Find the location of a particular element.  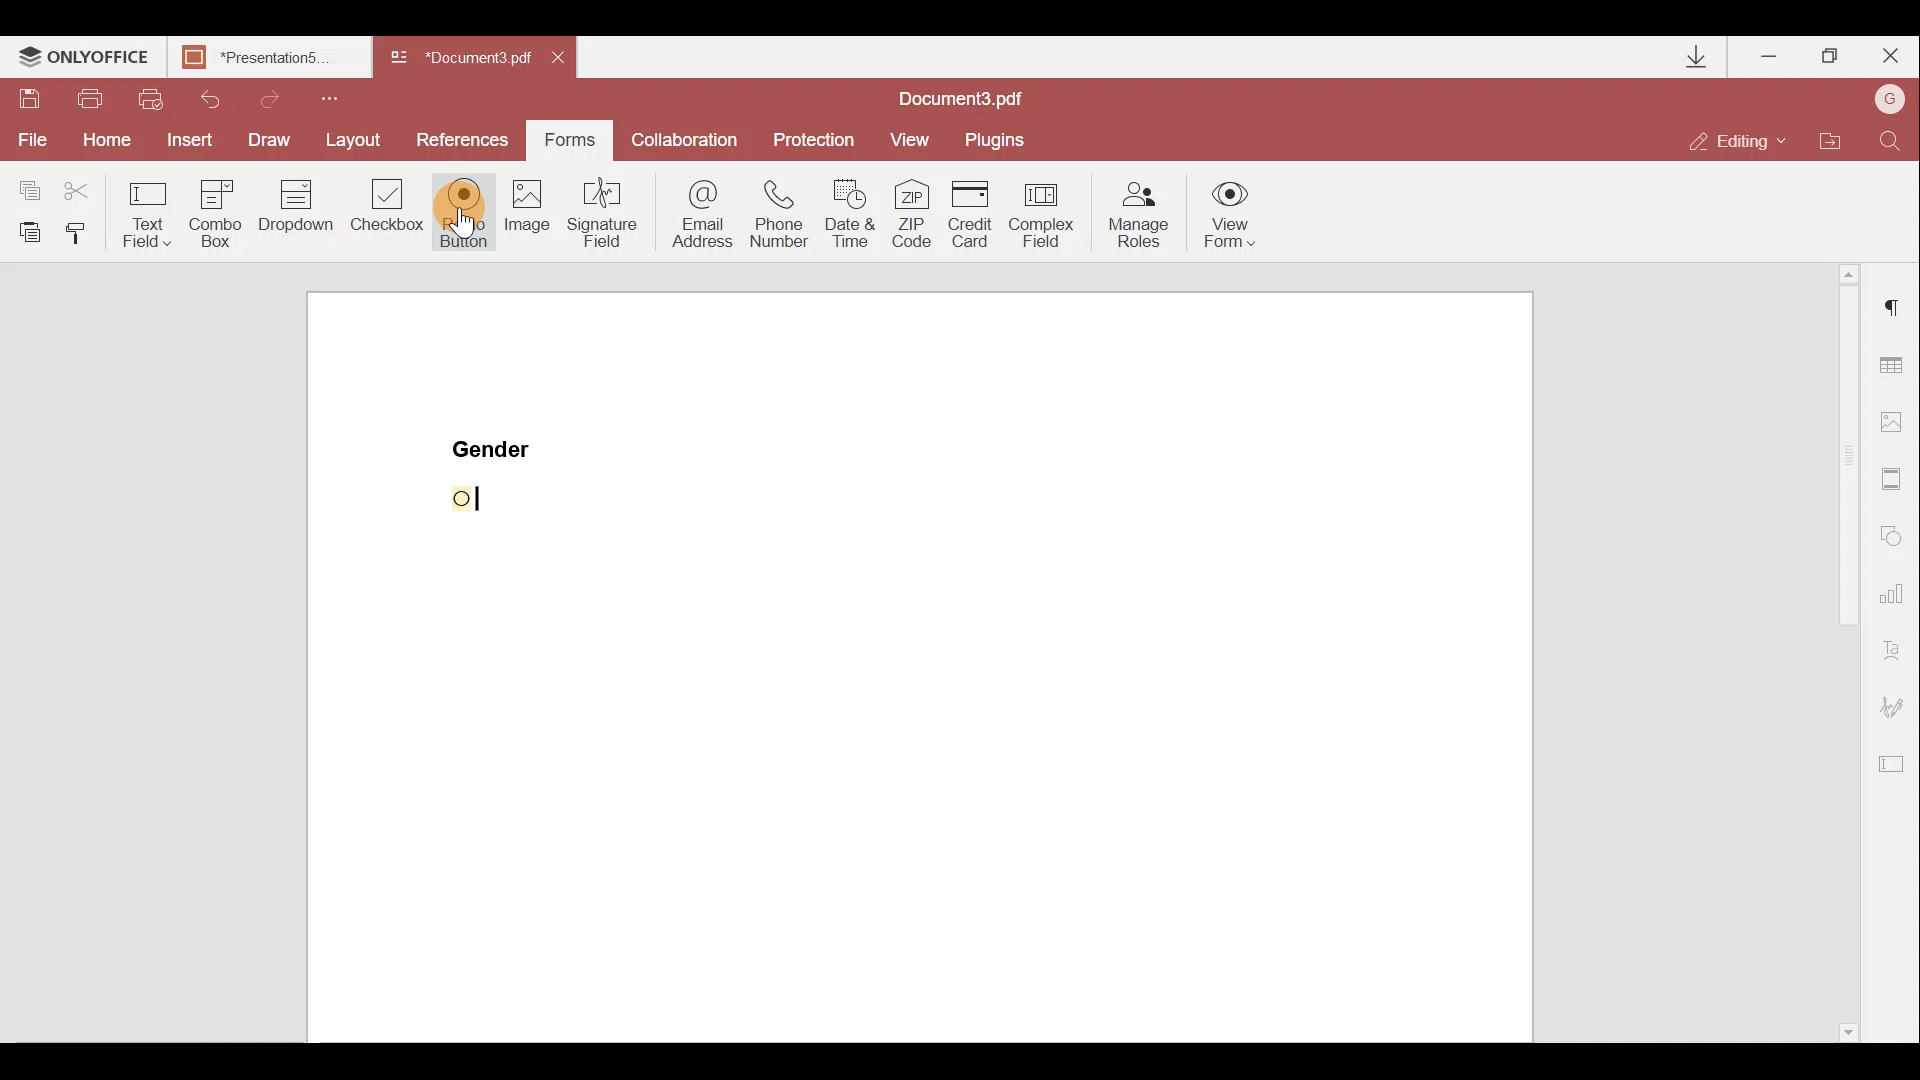

 space is located at coordinates (464, 498).